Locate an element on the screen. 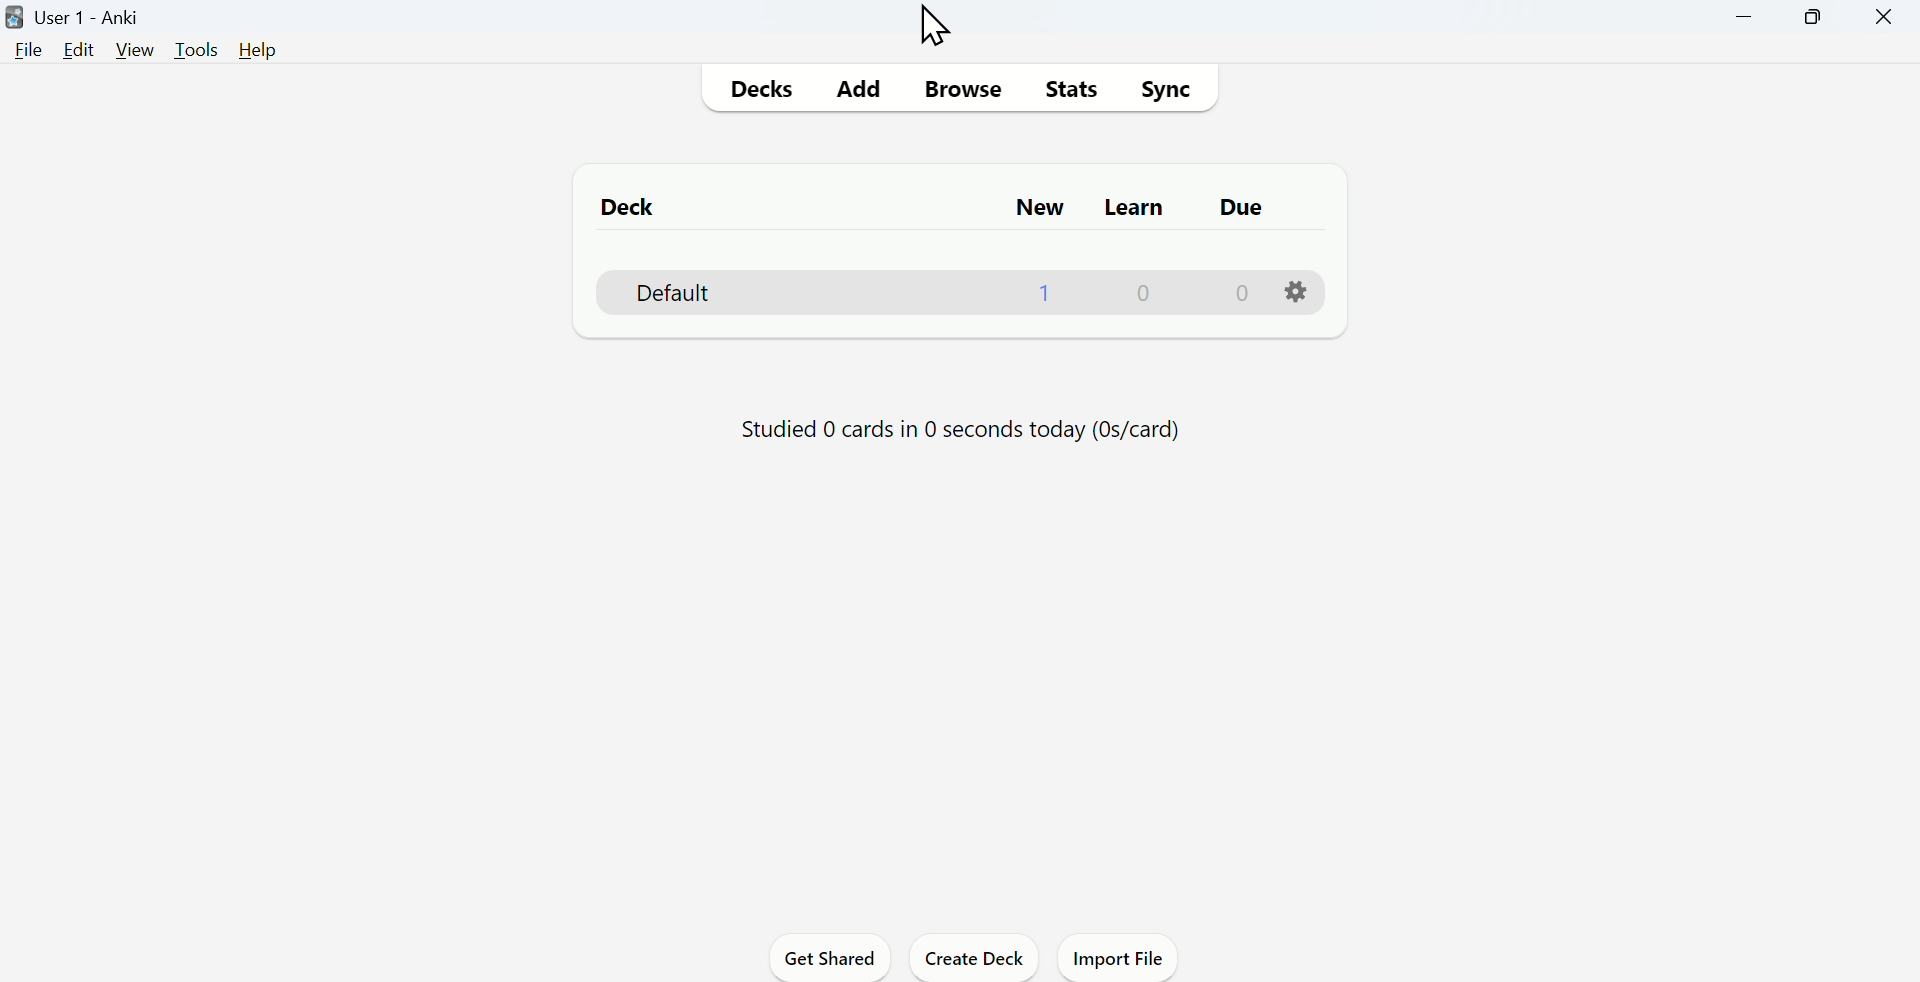 The height and width of the screenshot is (982, 1920). File is located at coordinates (29, 55).